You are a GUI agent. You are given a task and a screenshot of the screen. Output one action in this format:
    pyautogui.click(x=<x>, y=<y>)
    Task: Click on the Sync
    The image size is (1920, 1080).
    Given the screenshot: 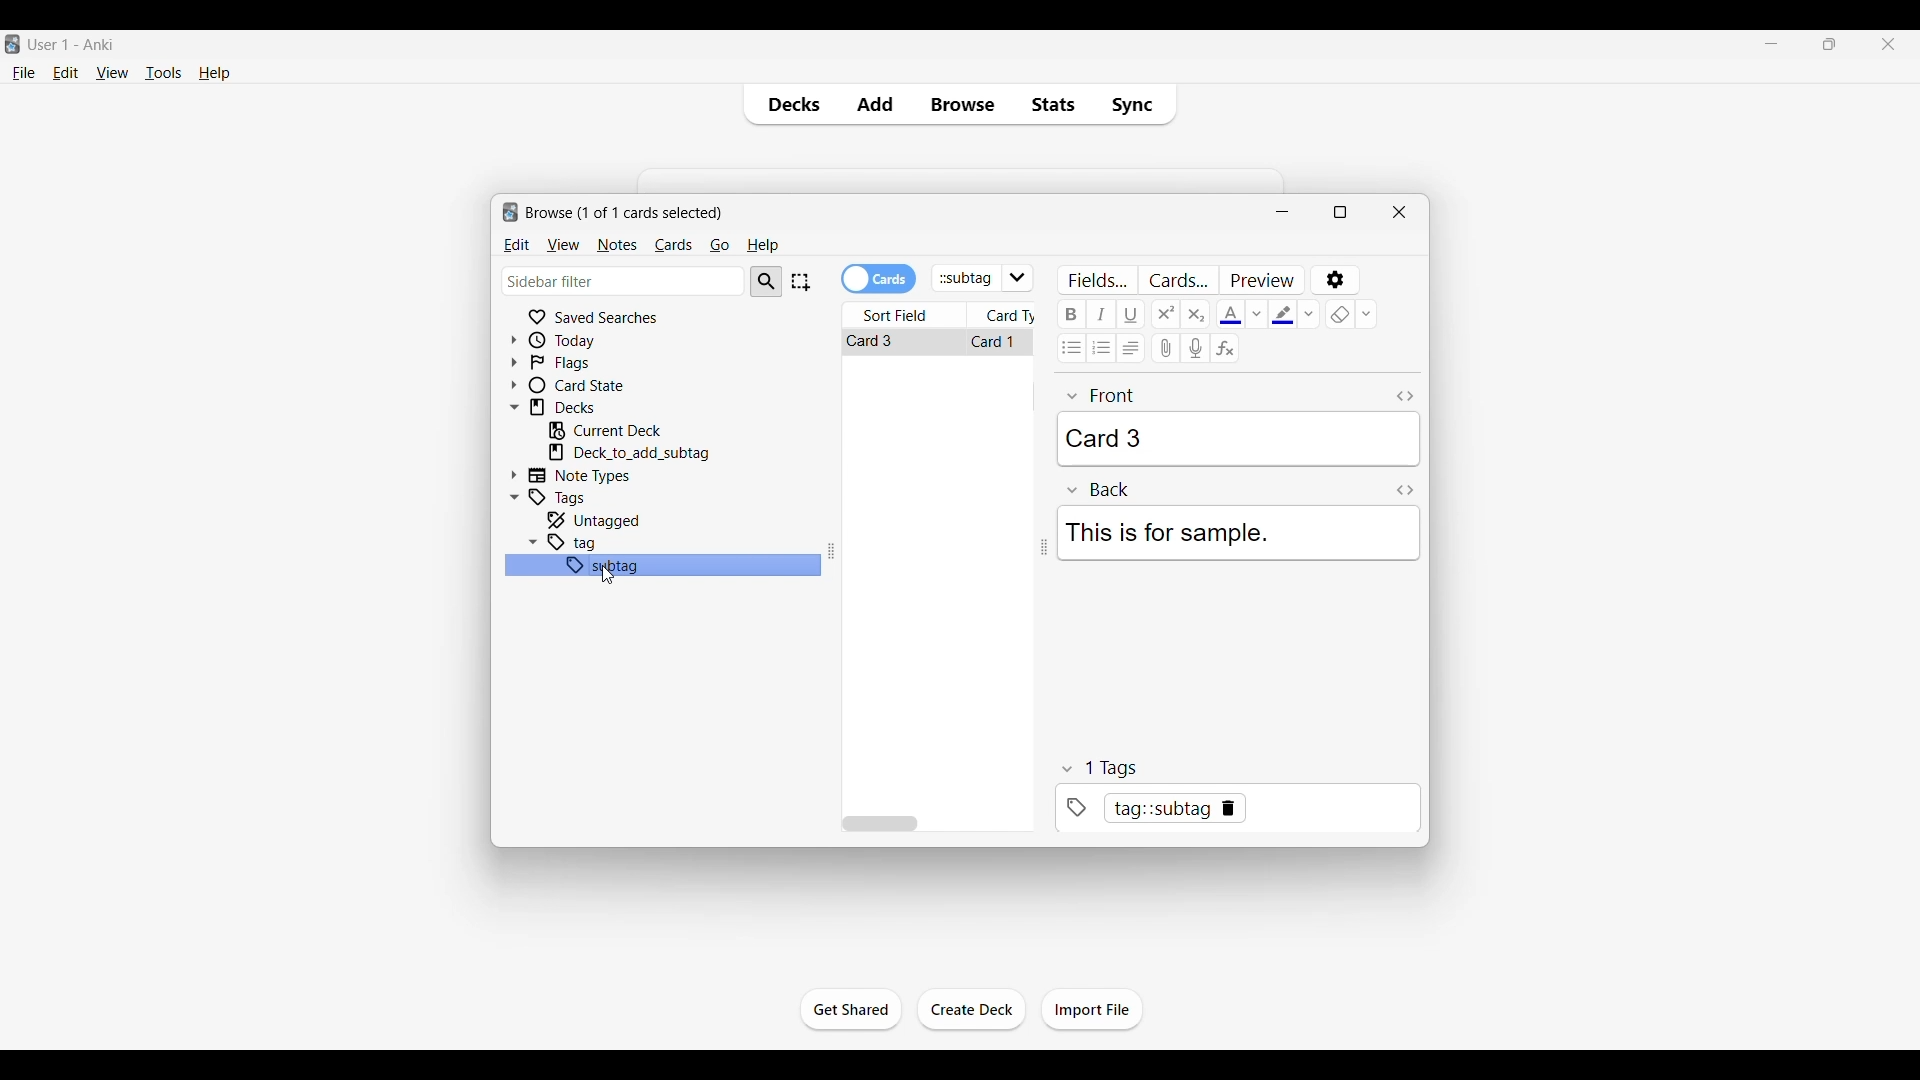 What is the action you would take?
    pyautogui.click(x=1137, y=104)
    